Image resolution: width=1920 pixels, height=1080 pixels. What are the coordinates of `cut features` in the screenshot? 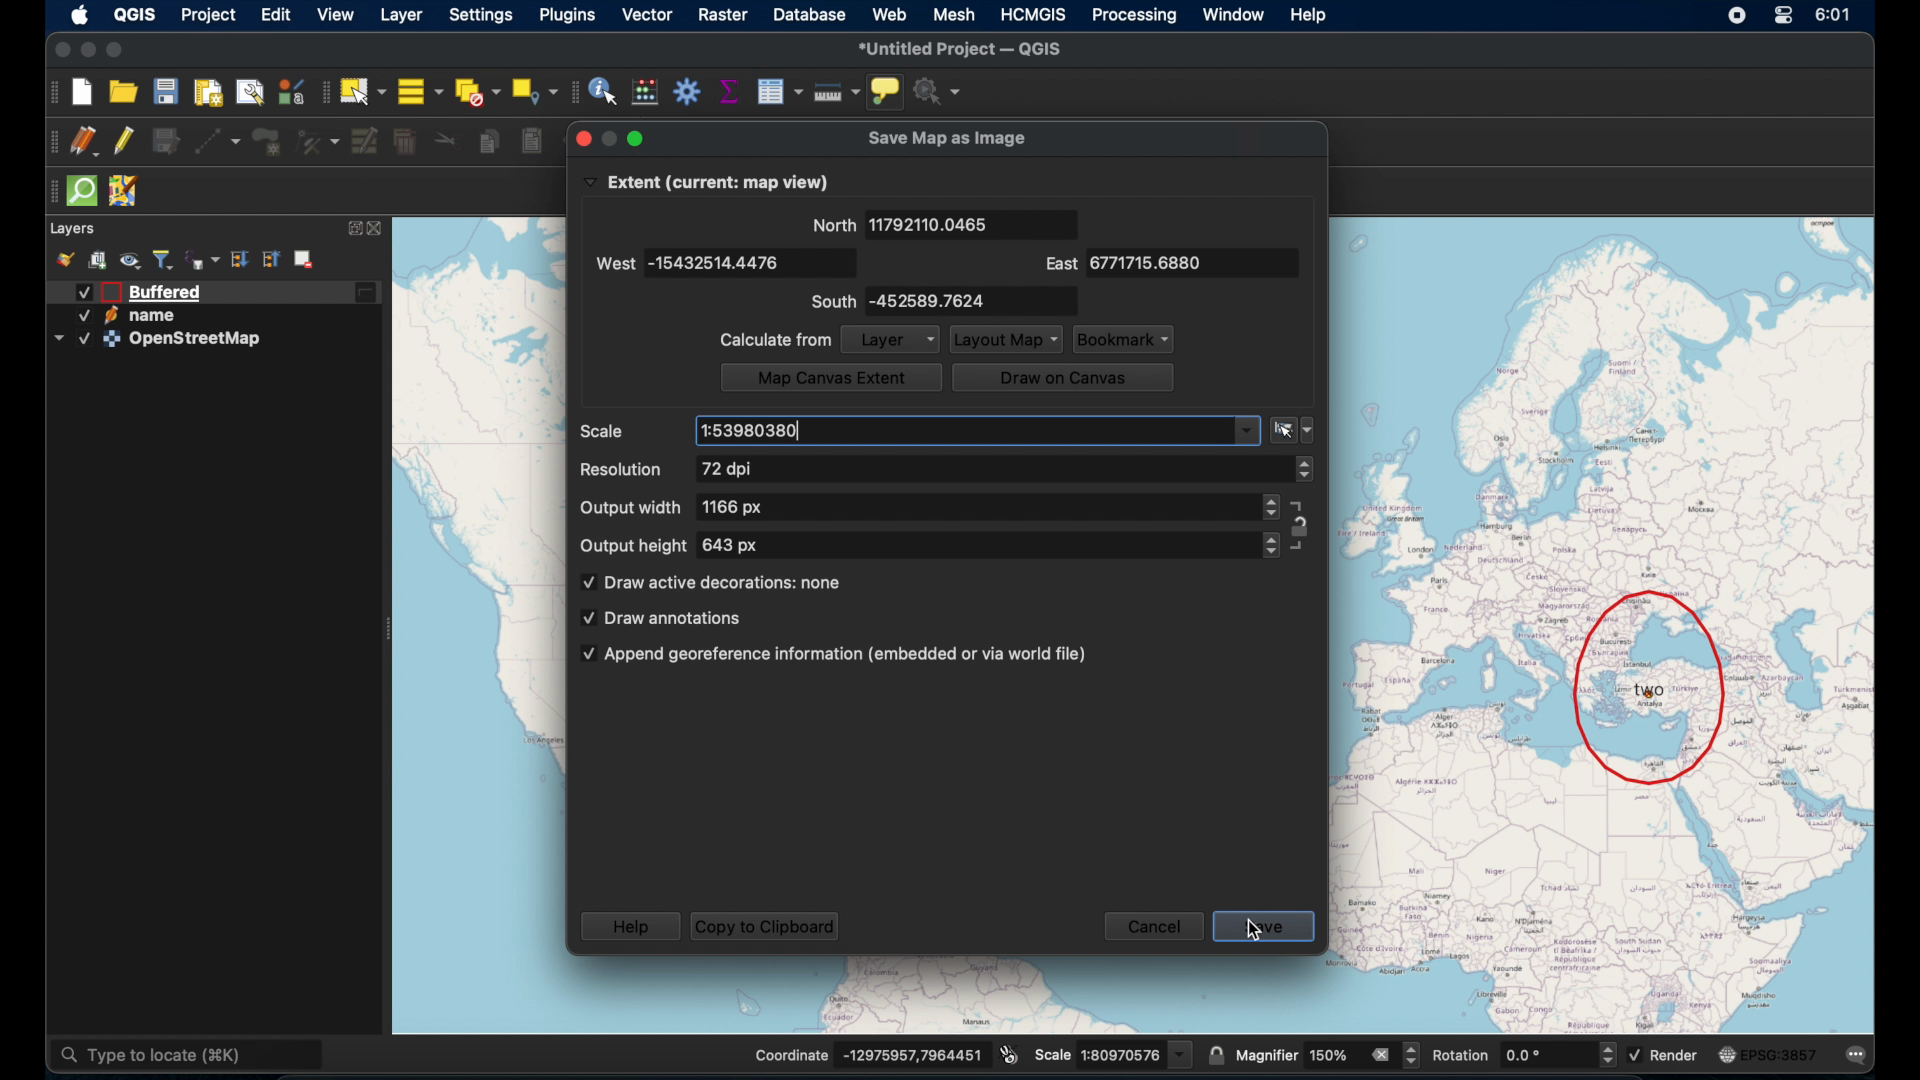 It's located at (442, 138).